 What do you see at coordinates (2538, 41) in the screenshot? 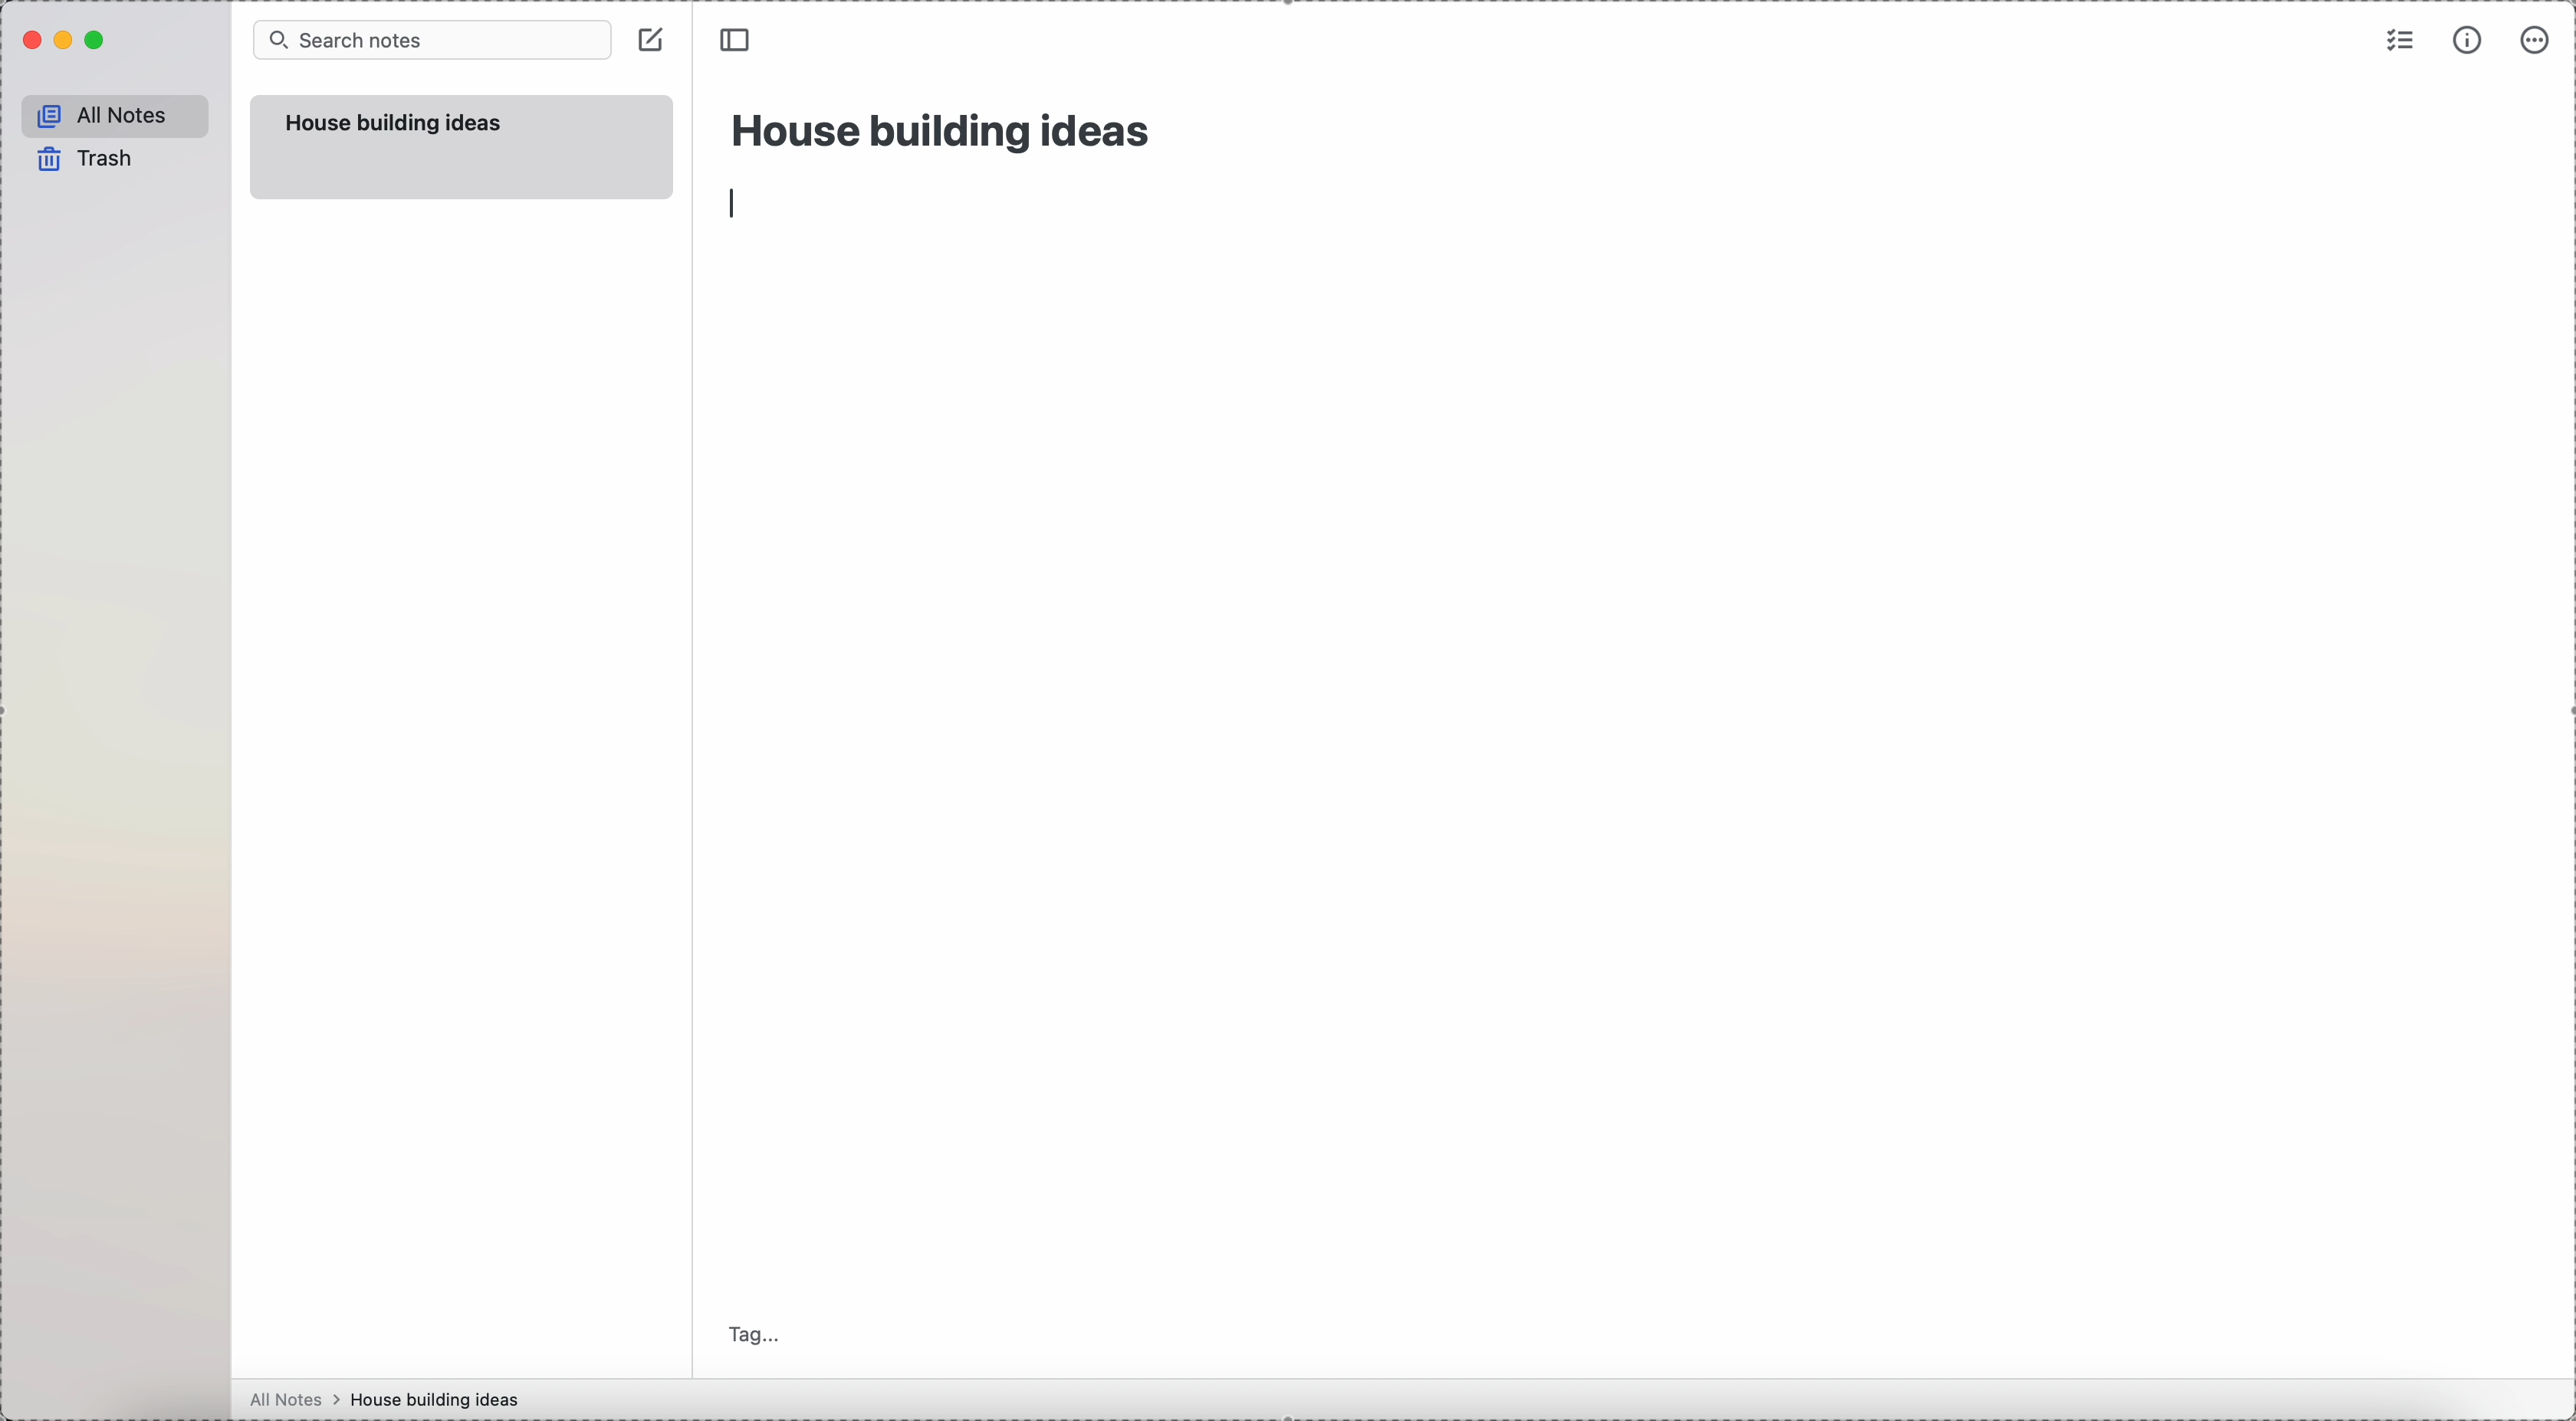
I see `more options` at bounding box center [2538, 41].